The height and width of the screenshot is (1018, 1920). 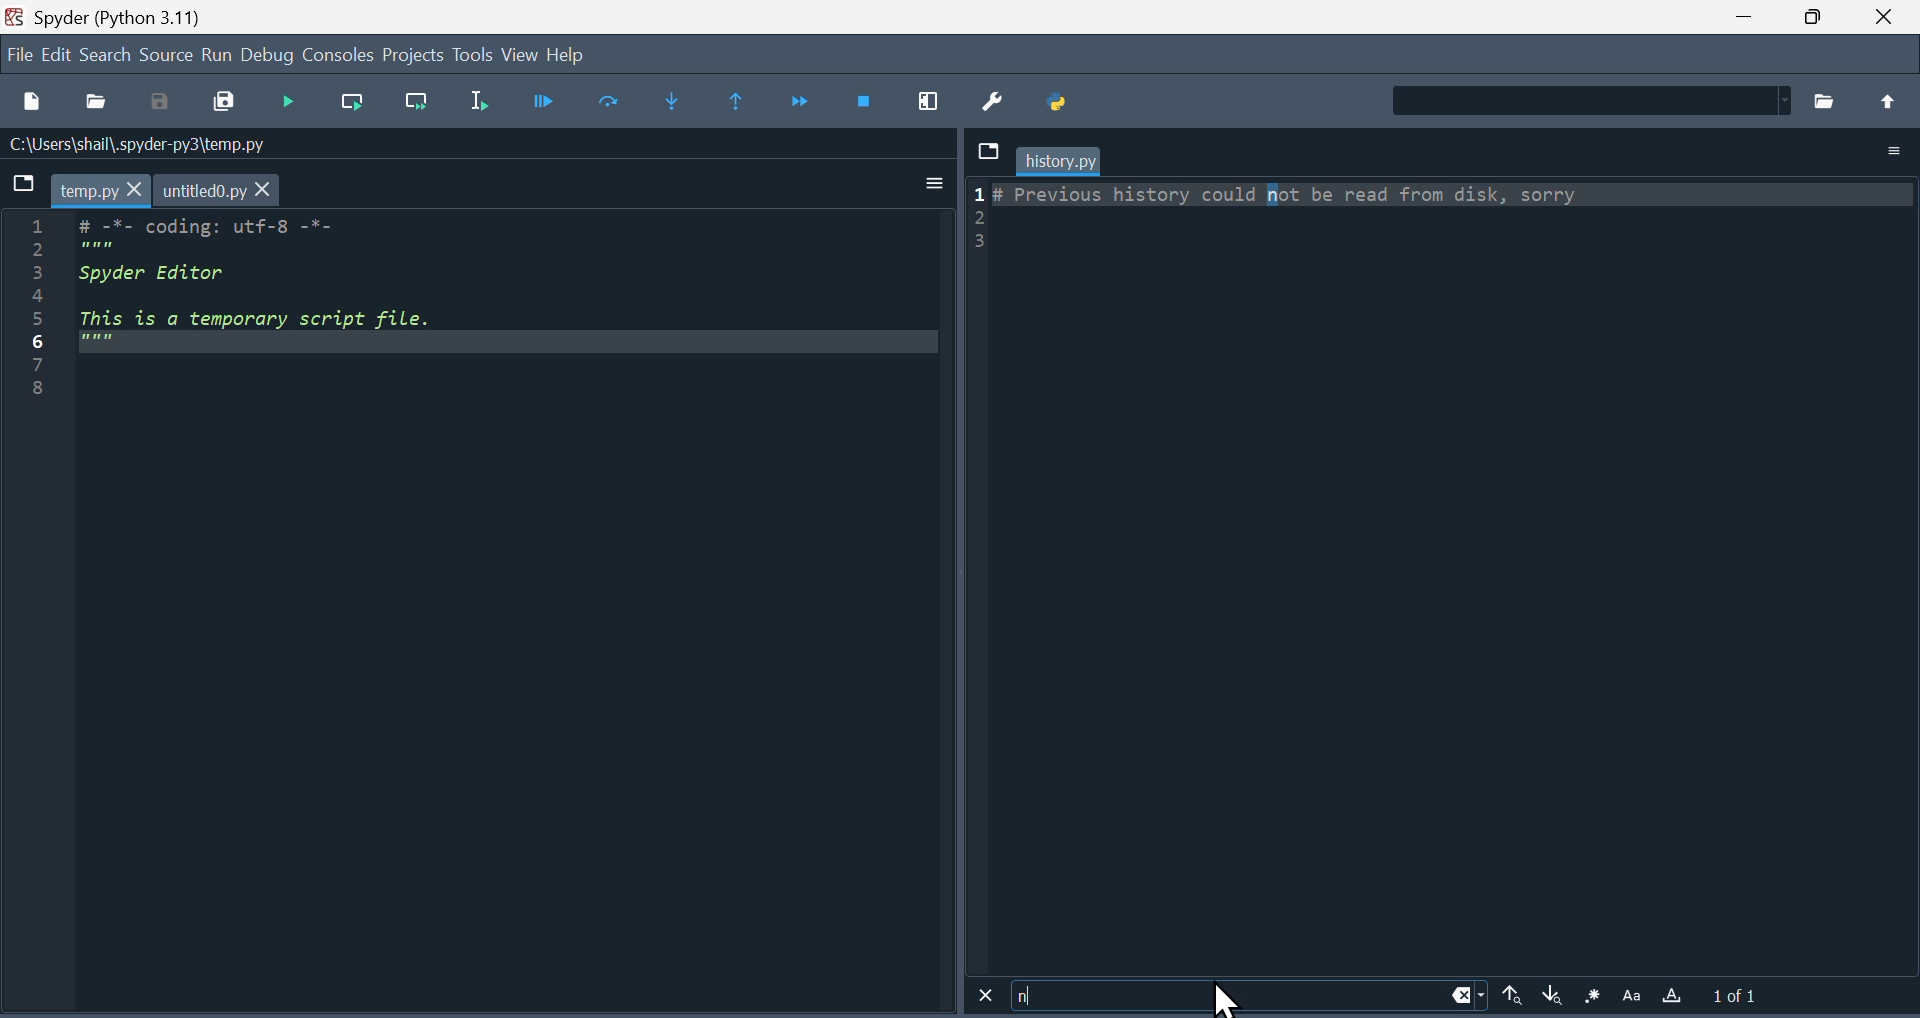 What do you see at coordinates (1830, 99) in the screenshot?
I see `Browse` at bounding box center [1830, 99].